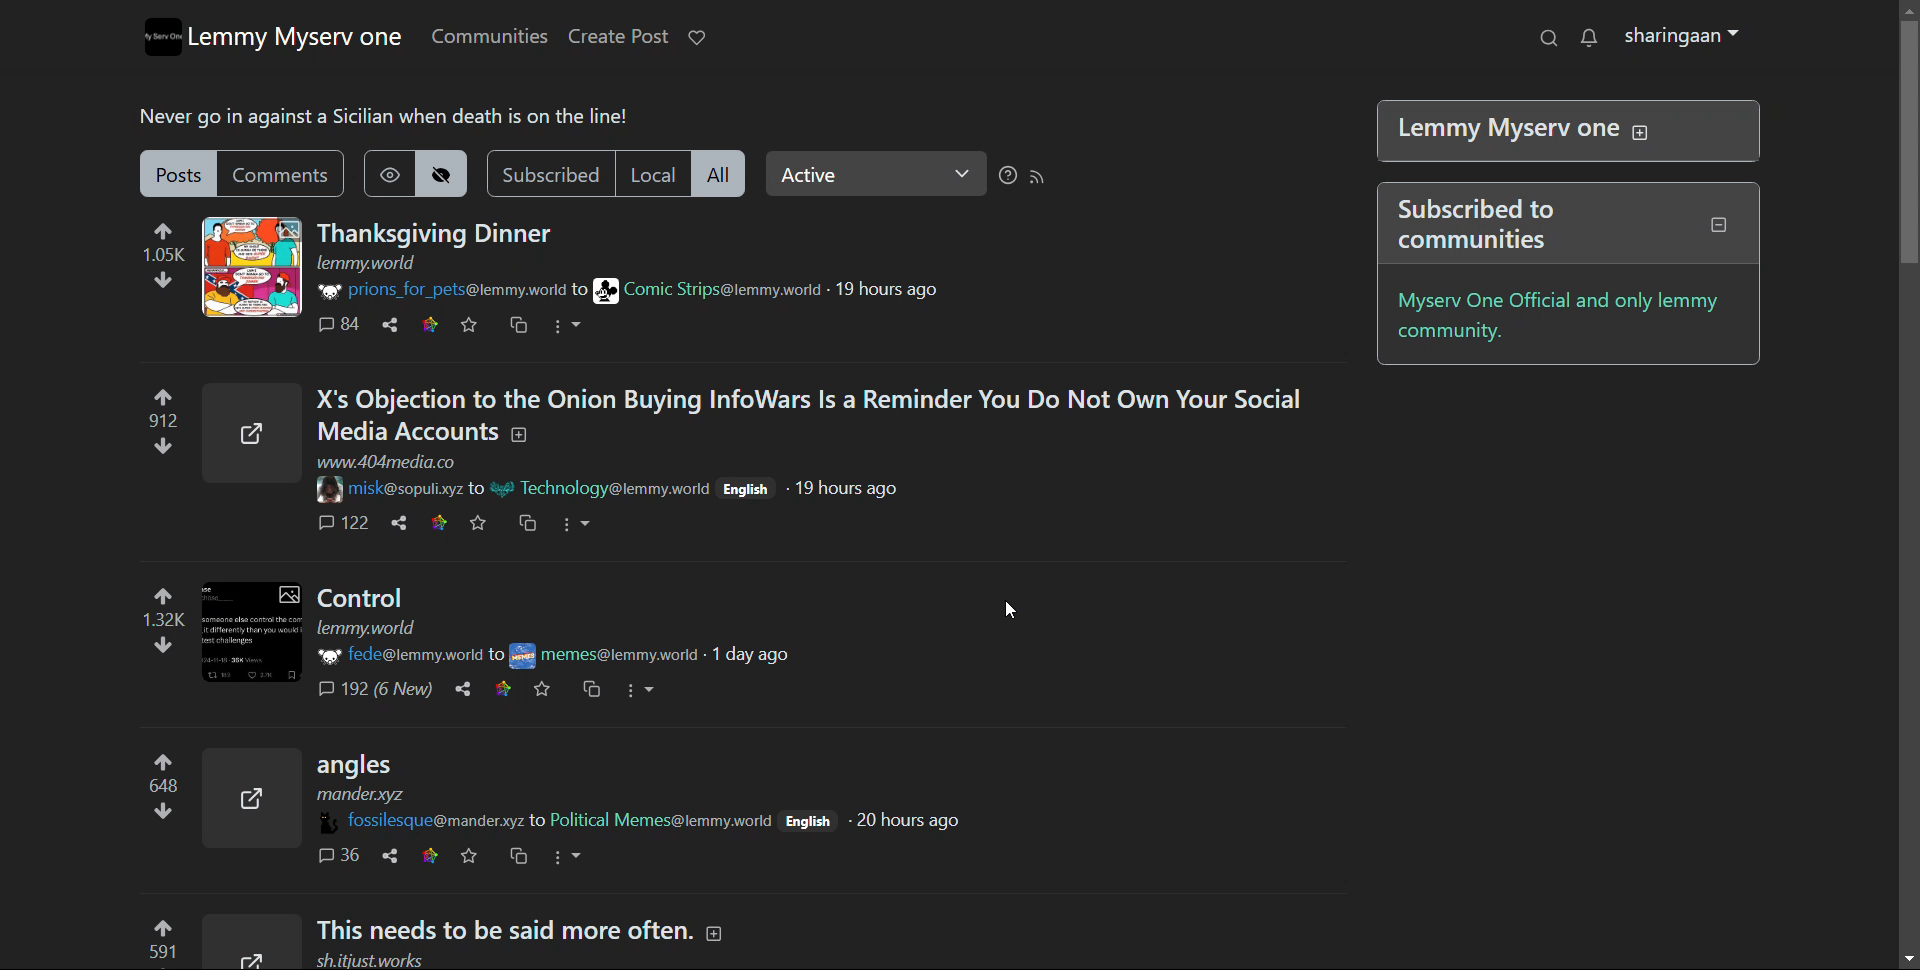 The width and height of the screenshot is (1920, 970). What do you see at coordinates (568, 854) in the screenshot?
I see `more` at bounding box center [568, 854].